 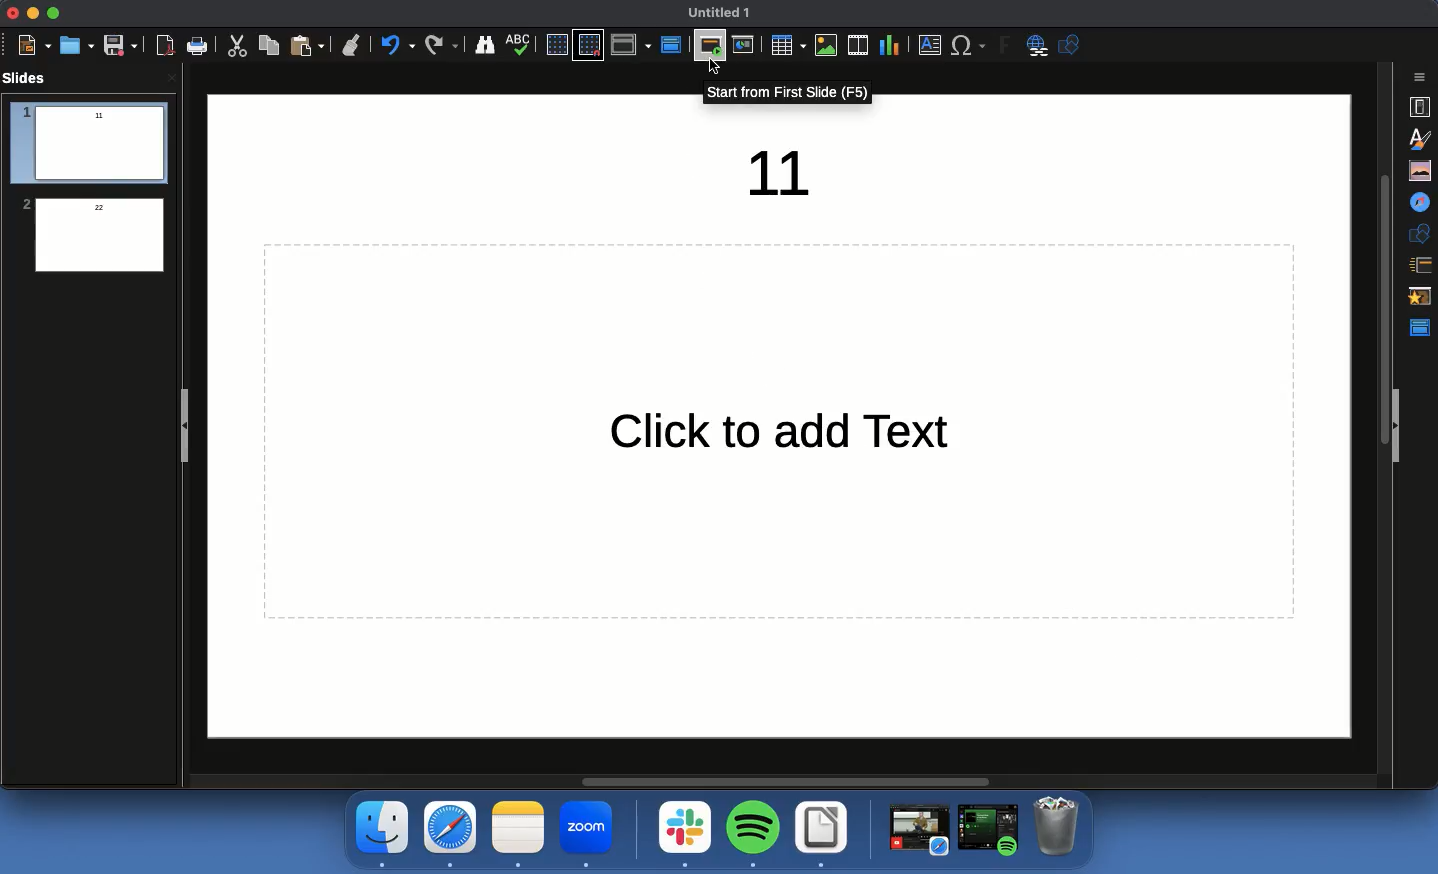 I want to click on Animation, so click(x=1422, y=298).